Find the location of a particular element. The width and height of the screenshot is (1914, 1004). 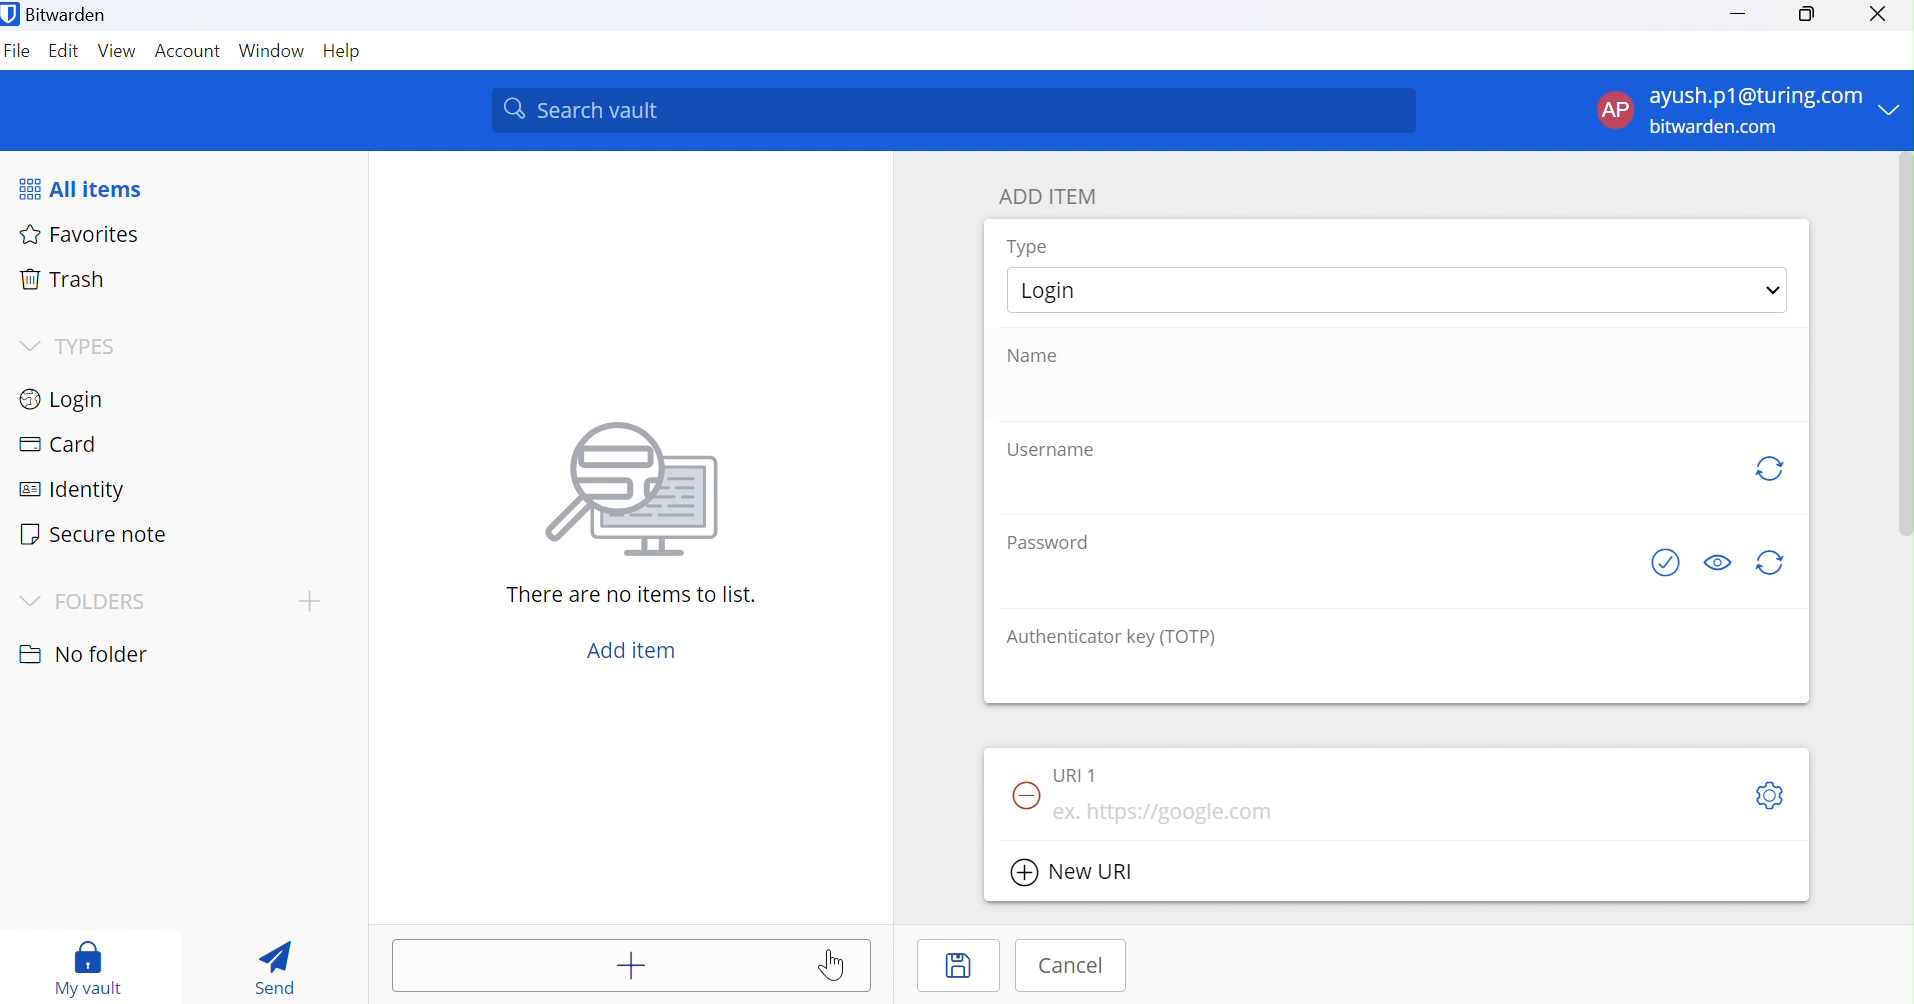

add name is located at coordinates (1395, 395).